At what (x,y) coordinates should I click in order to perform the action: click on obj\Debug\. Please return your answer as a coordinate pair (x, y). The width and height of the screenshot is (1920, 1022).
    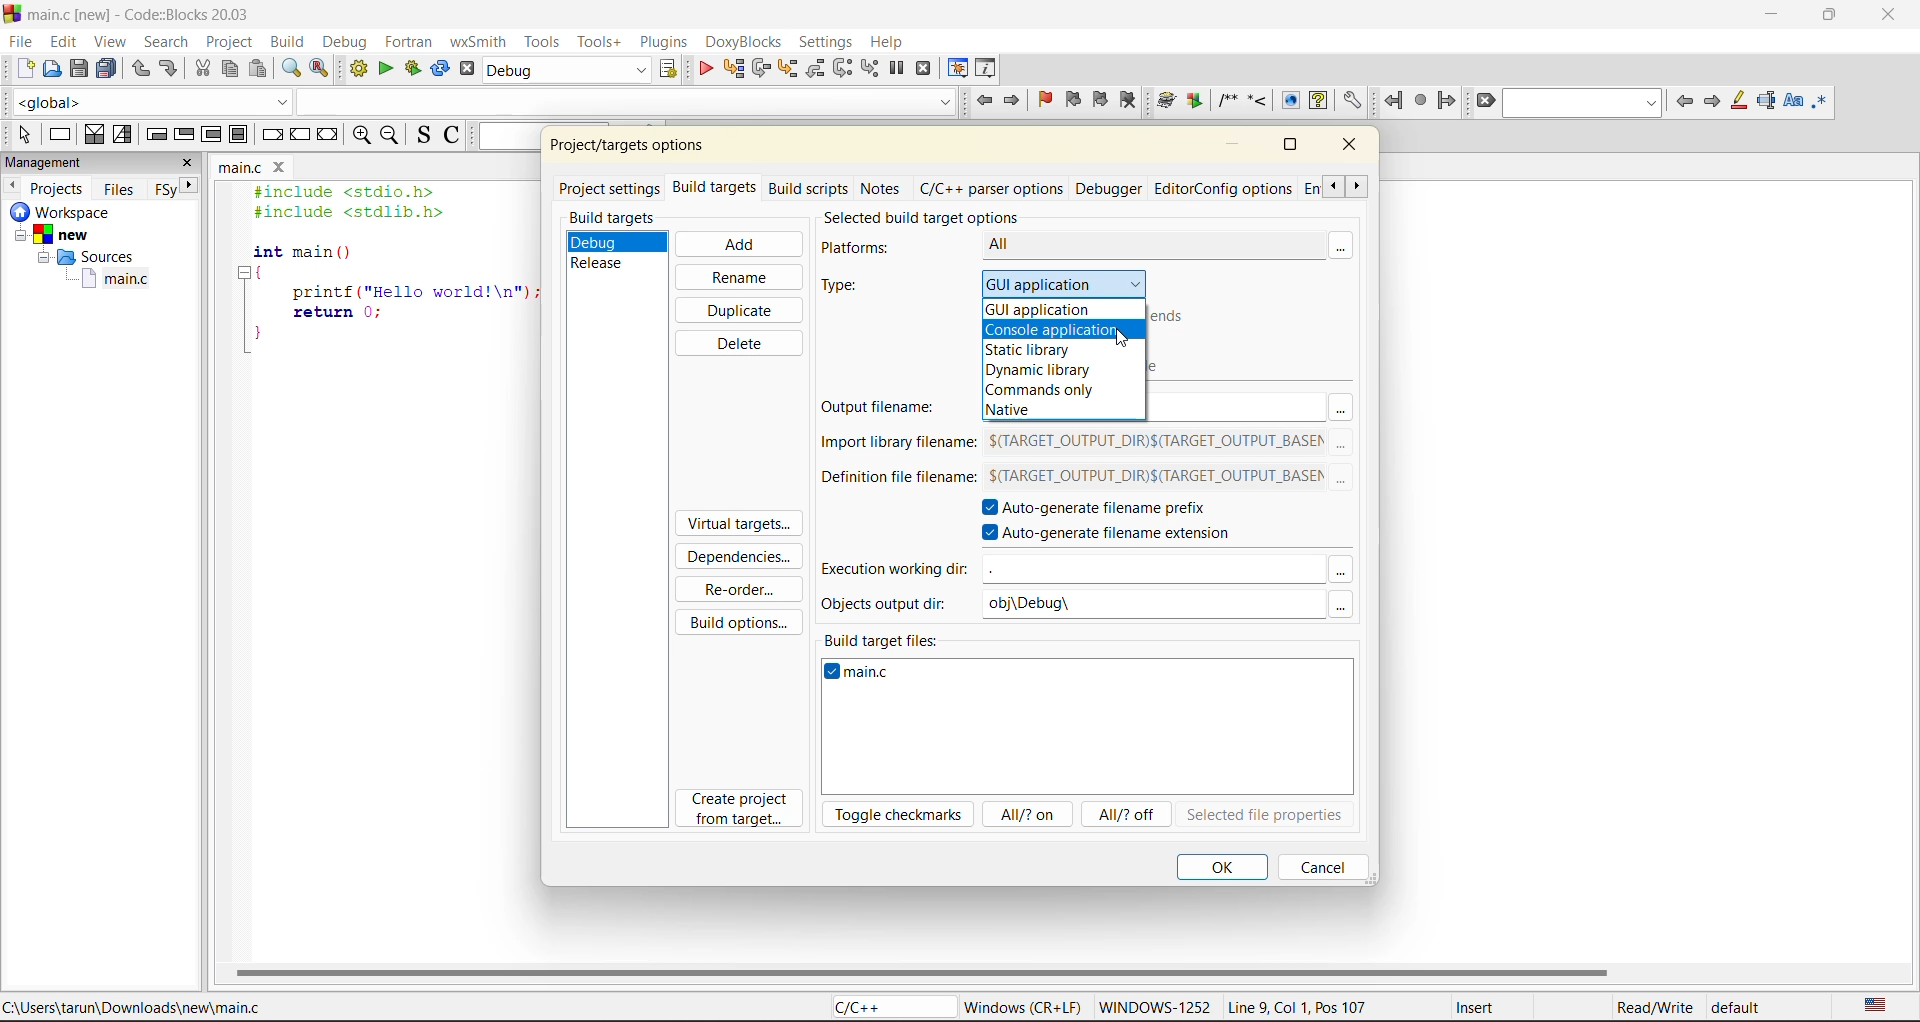
    Looking at the image, I should click on (1041, 605).